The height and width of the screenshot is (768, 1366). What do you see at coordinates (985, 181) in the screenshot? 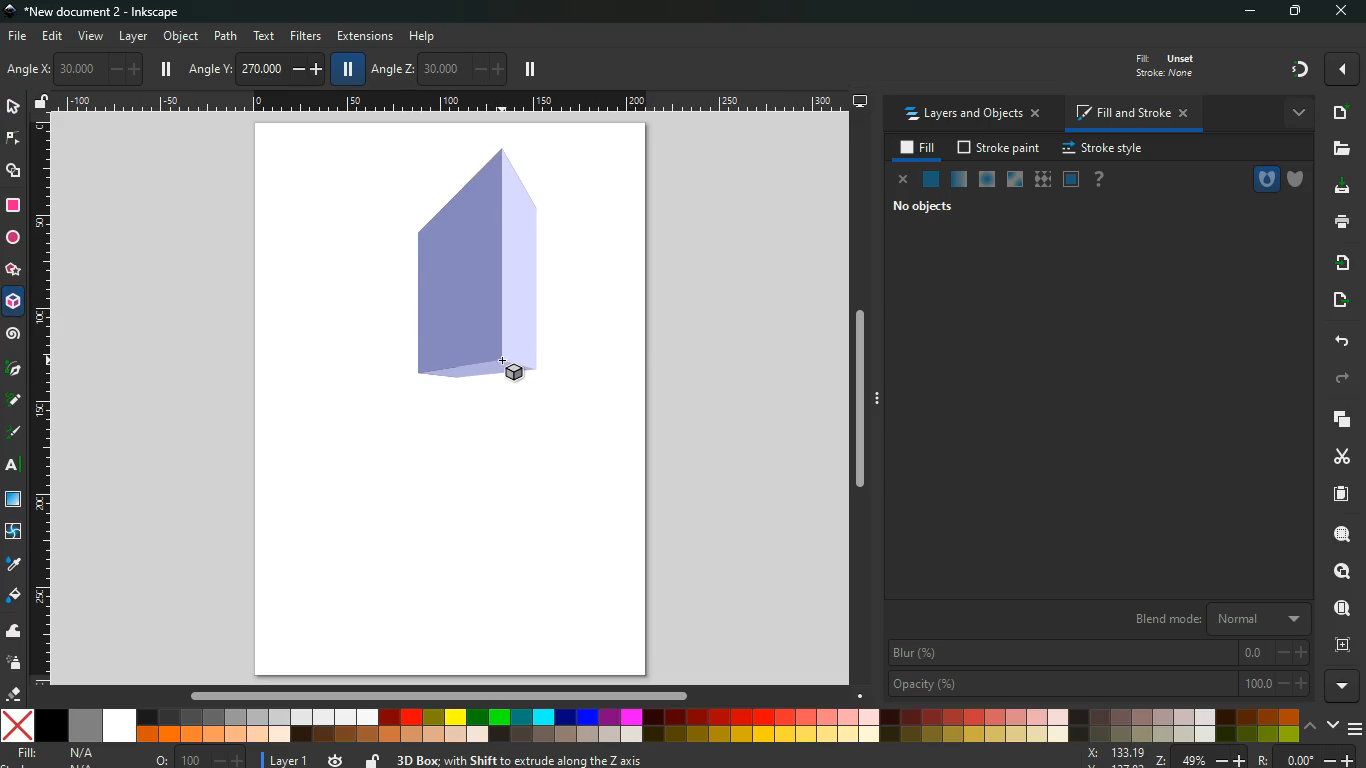
I see `ice` at bounding box center [985, 181].